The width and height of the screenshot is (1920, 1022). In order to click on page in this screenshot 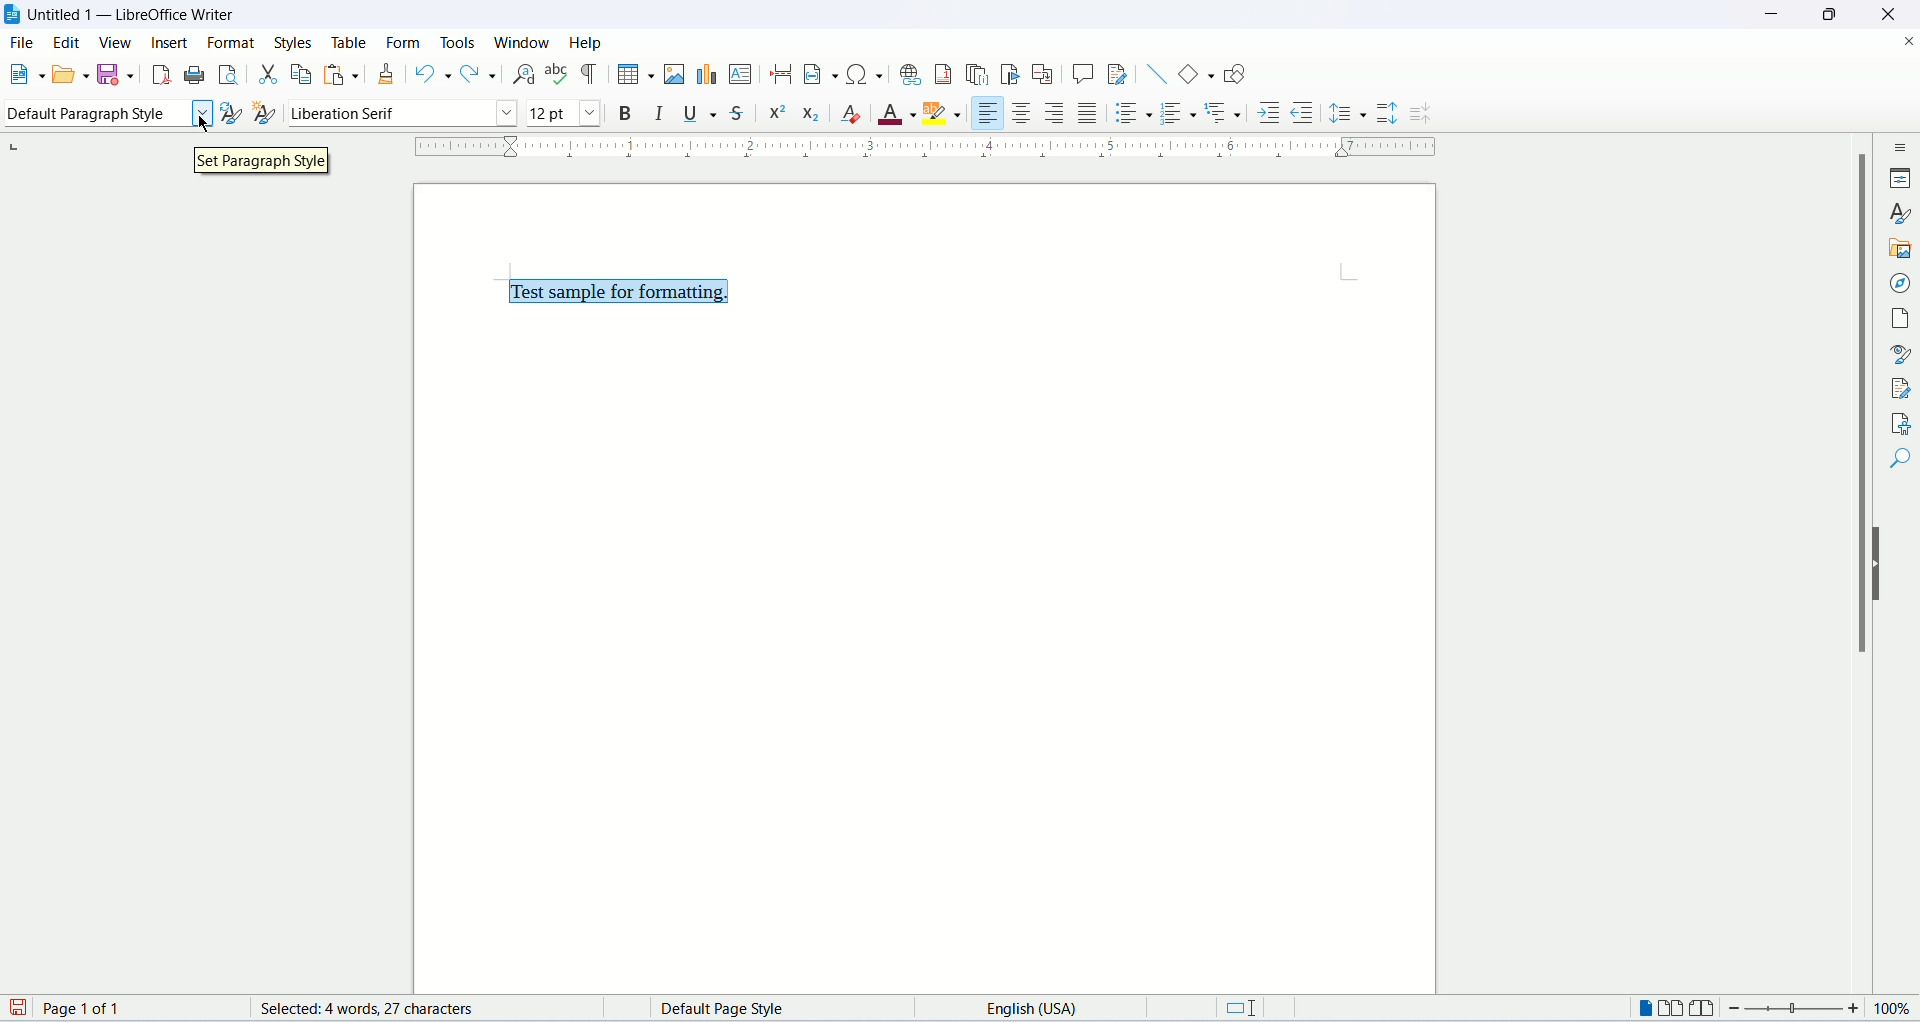, I will do `click(1903, 318)`.